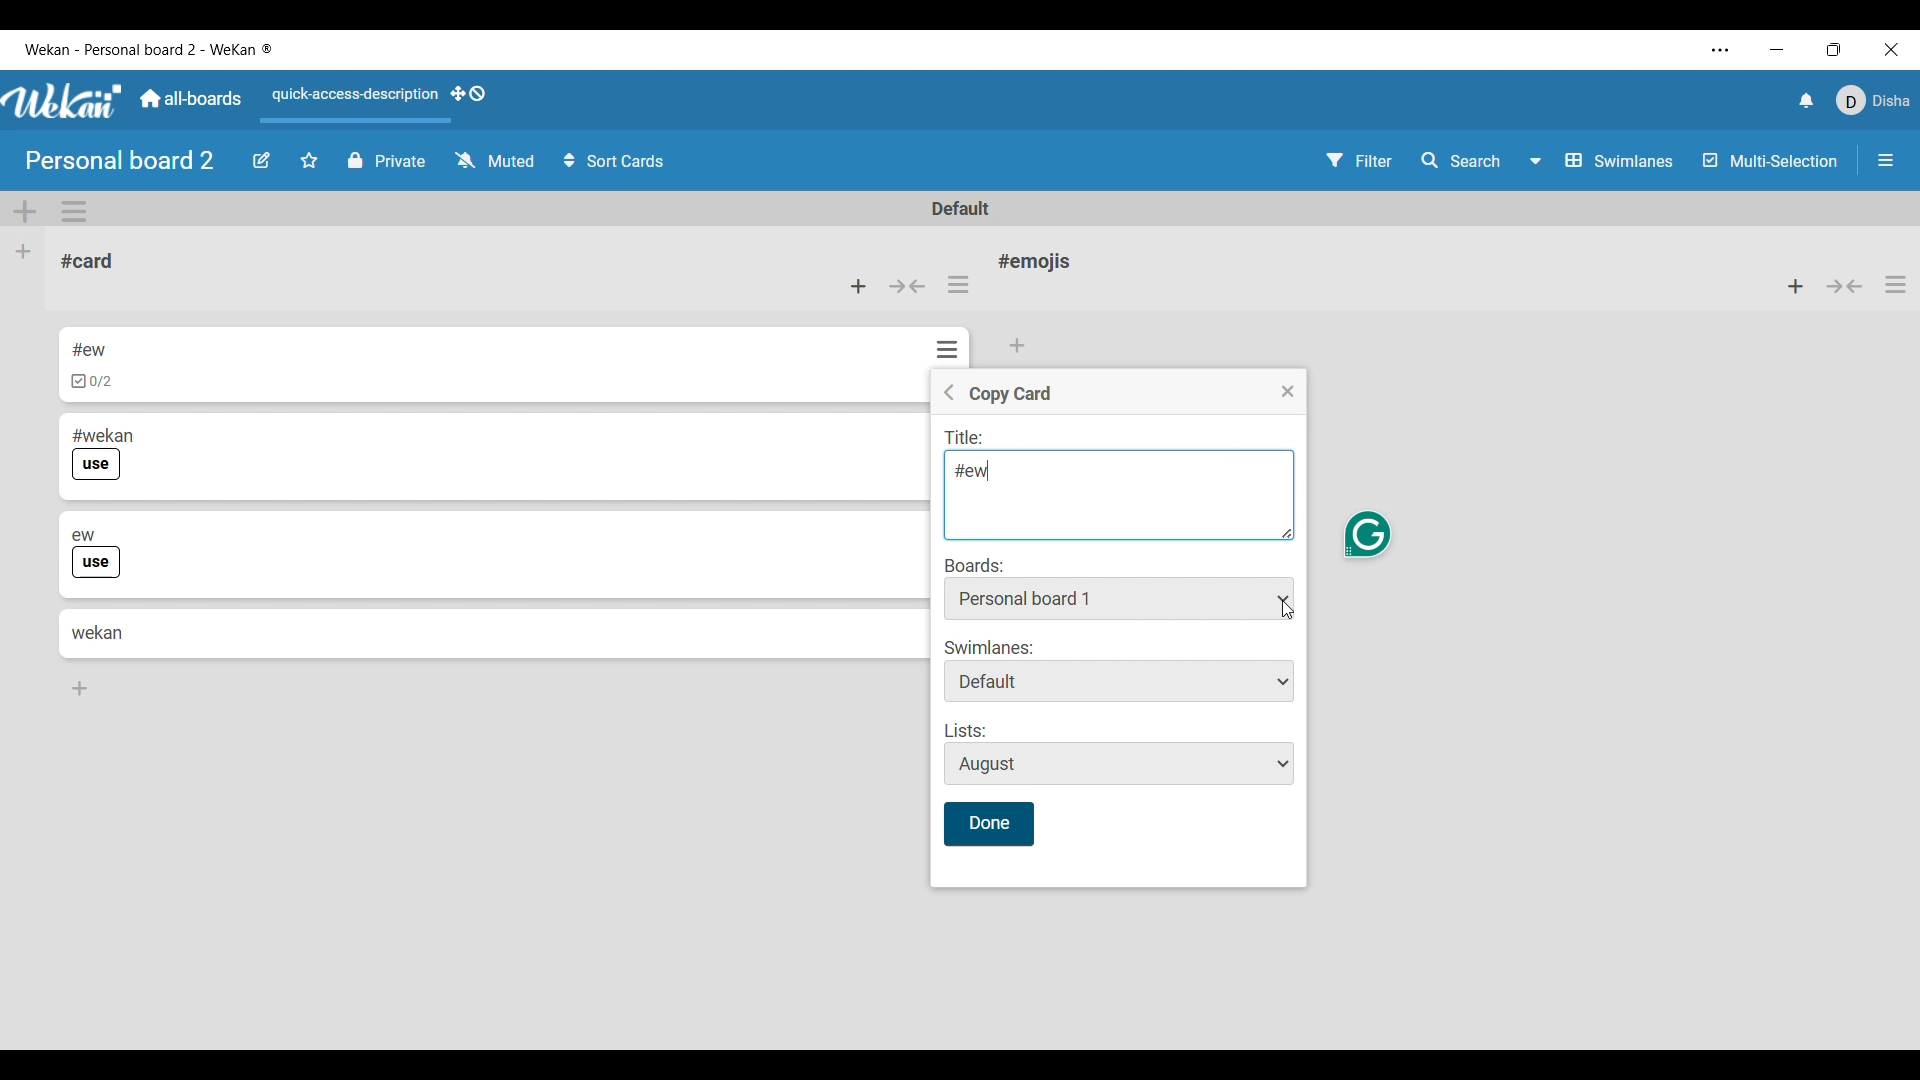 The height and width of the screenshot is (1080, 1920). I want to click on Show desktop drag handles, so click(468, 93).